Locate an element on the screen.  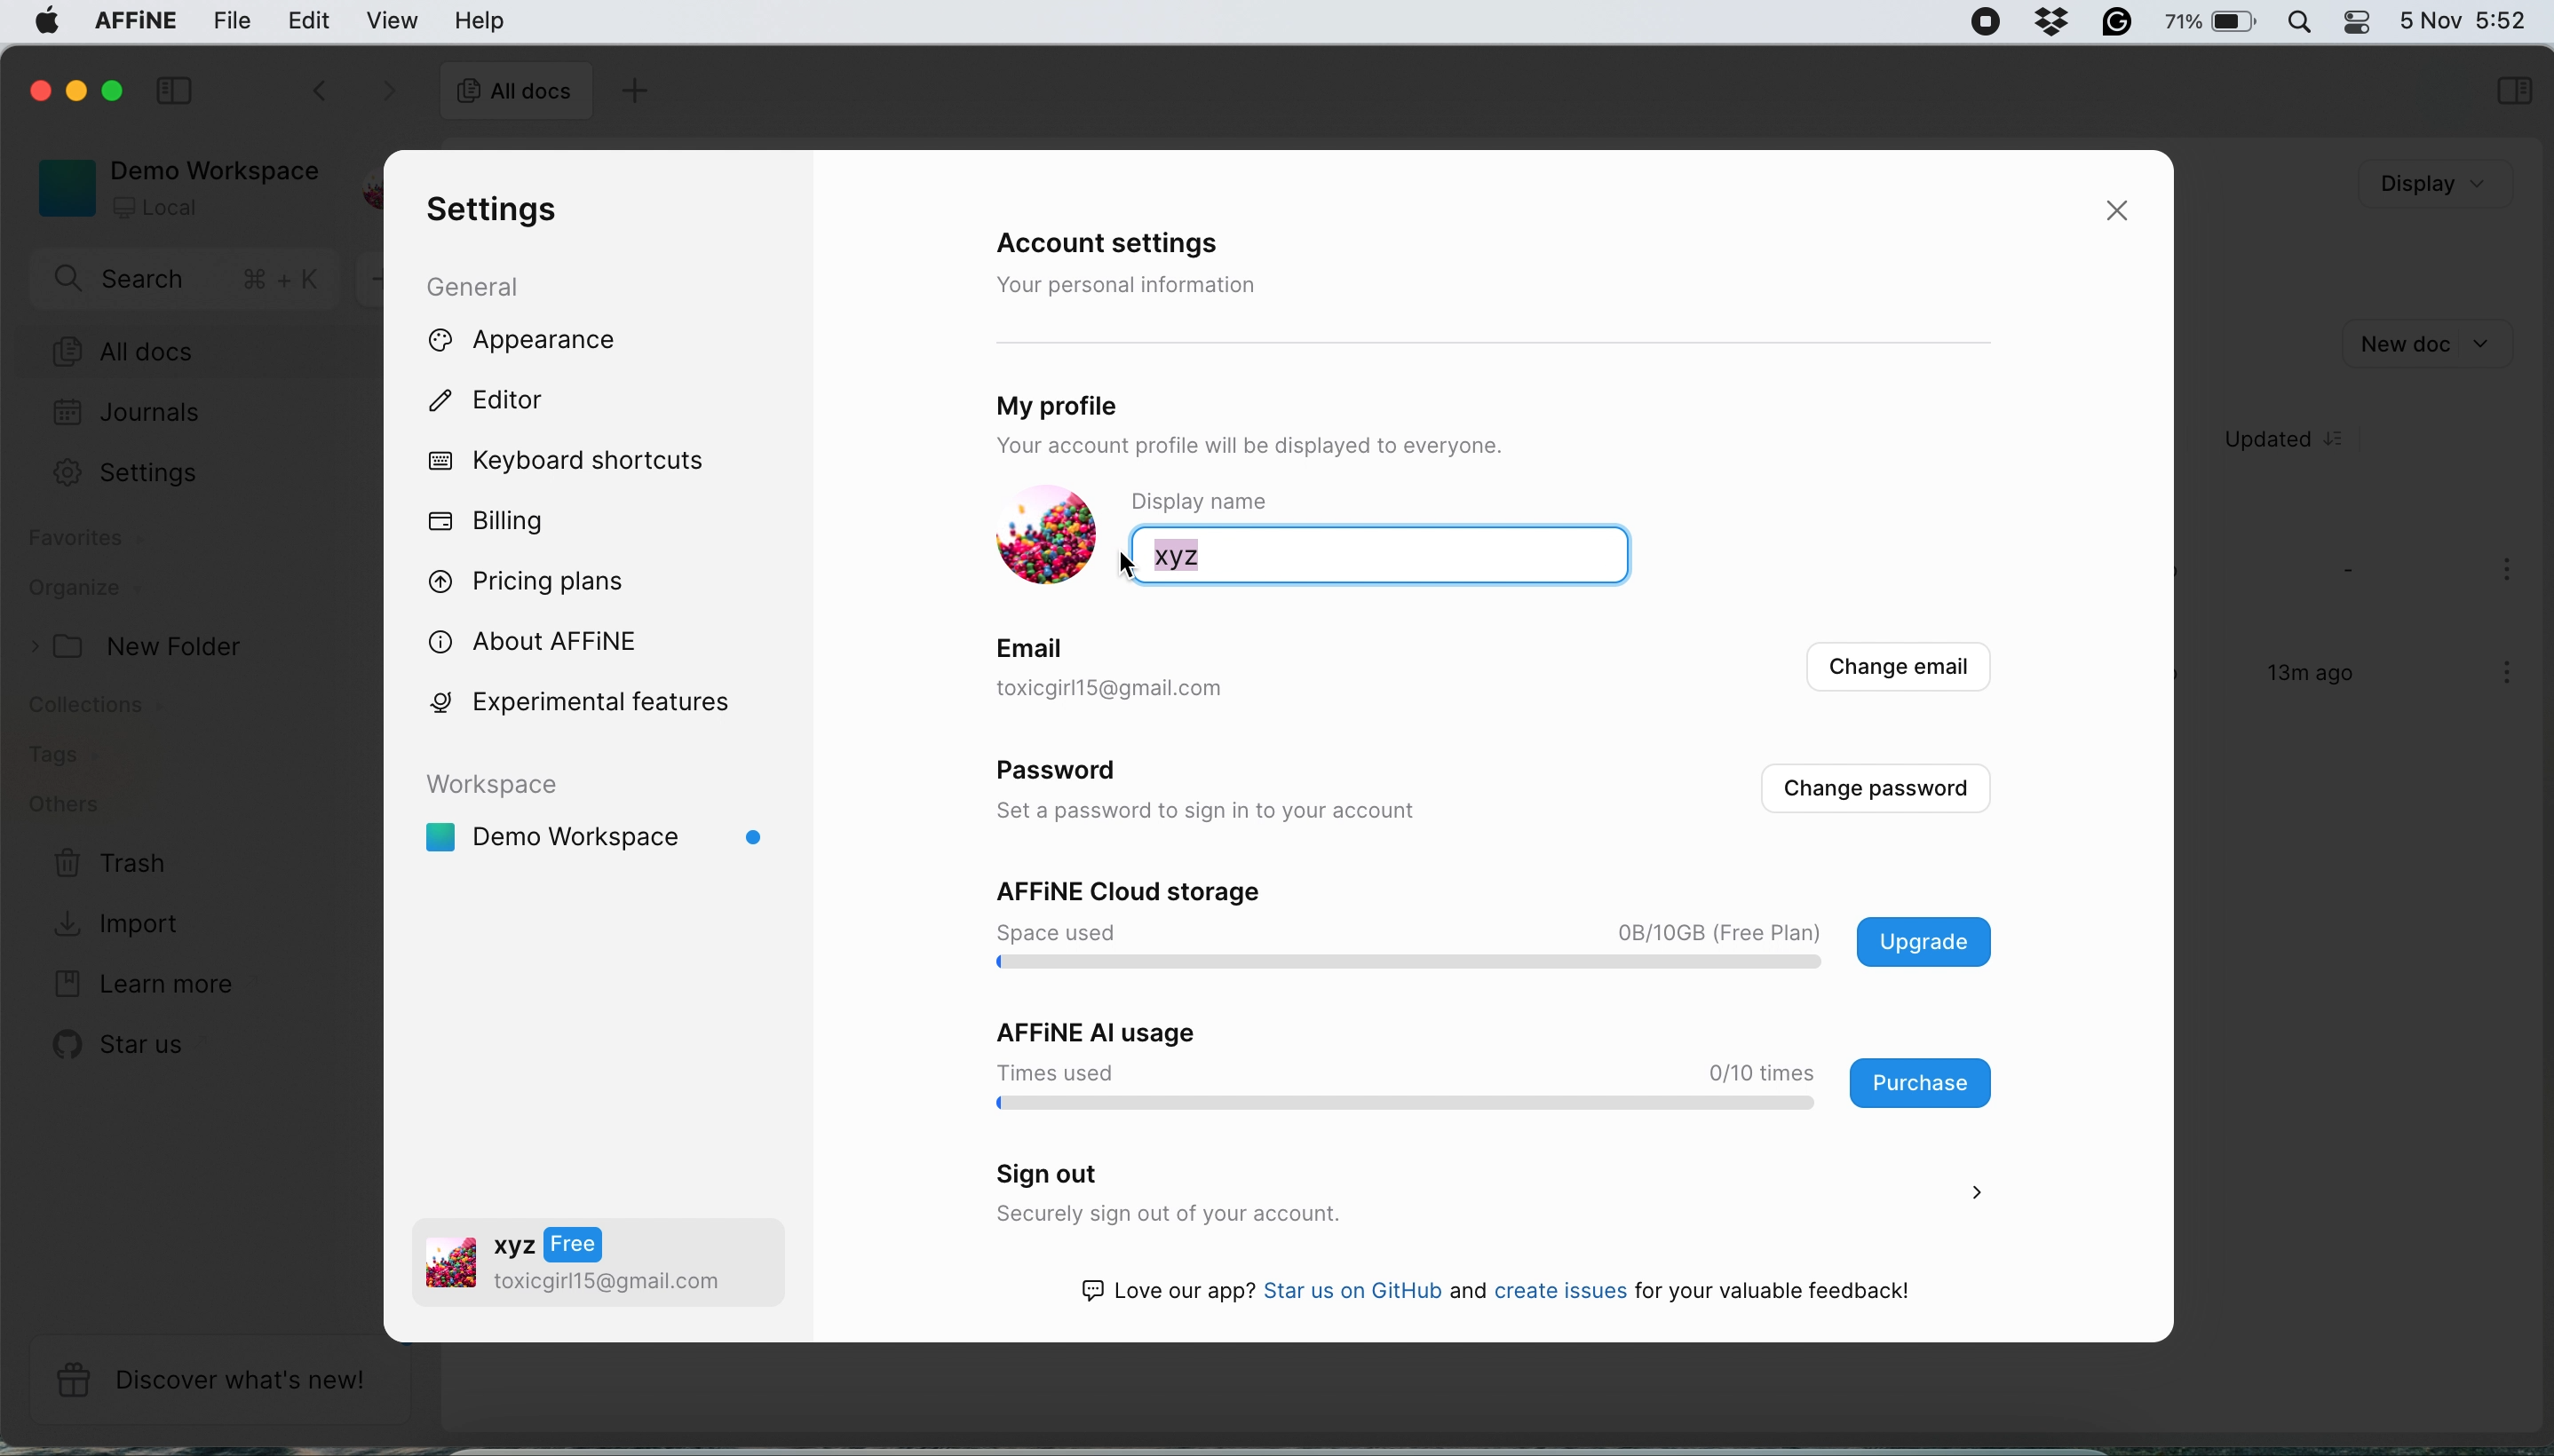
email is located at coordinates (1035, 645).